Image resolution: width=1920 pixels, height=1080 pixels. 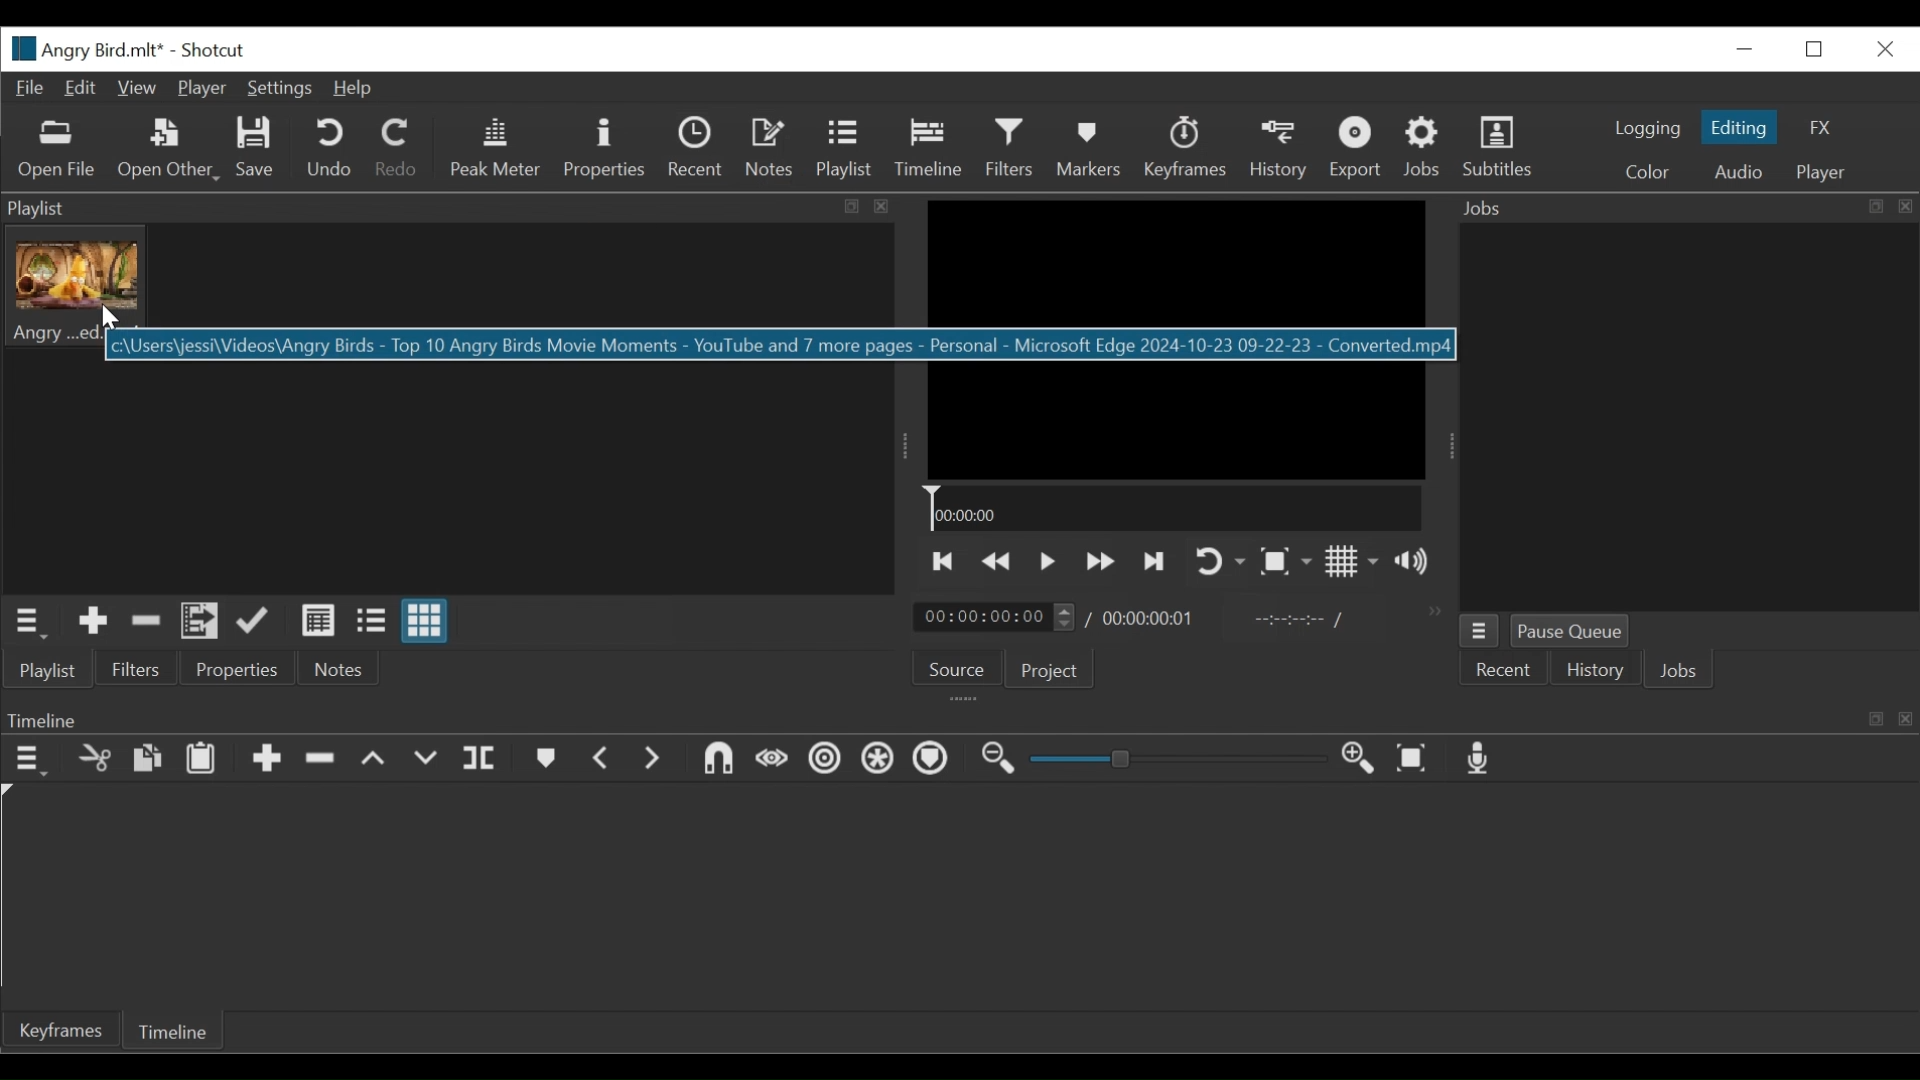 What do you see at coordinates (1888, 51) in the screenshot?
I see `` at bounding box center [1888, 51].